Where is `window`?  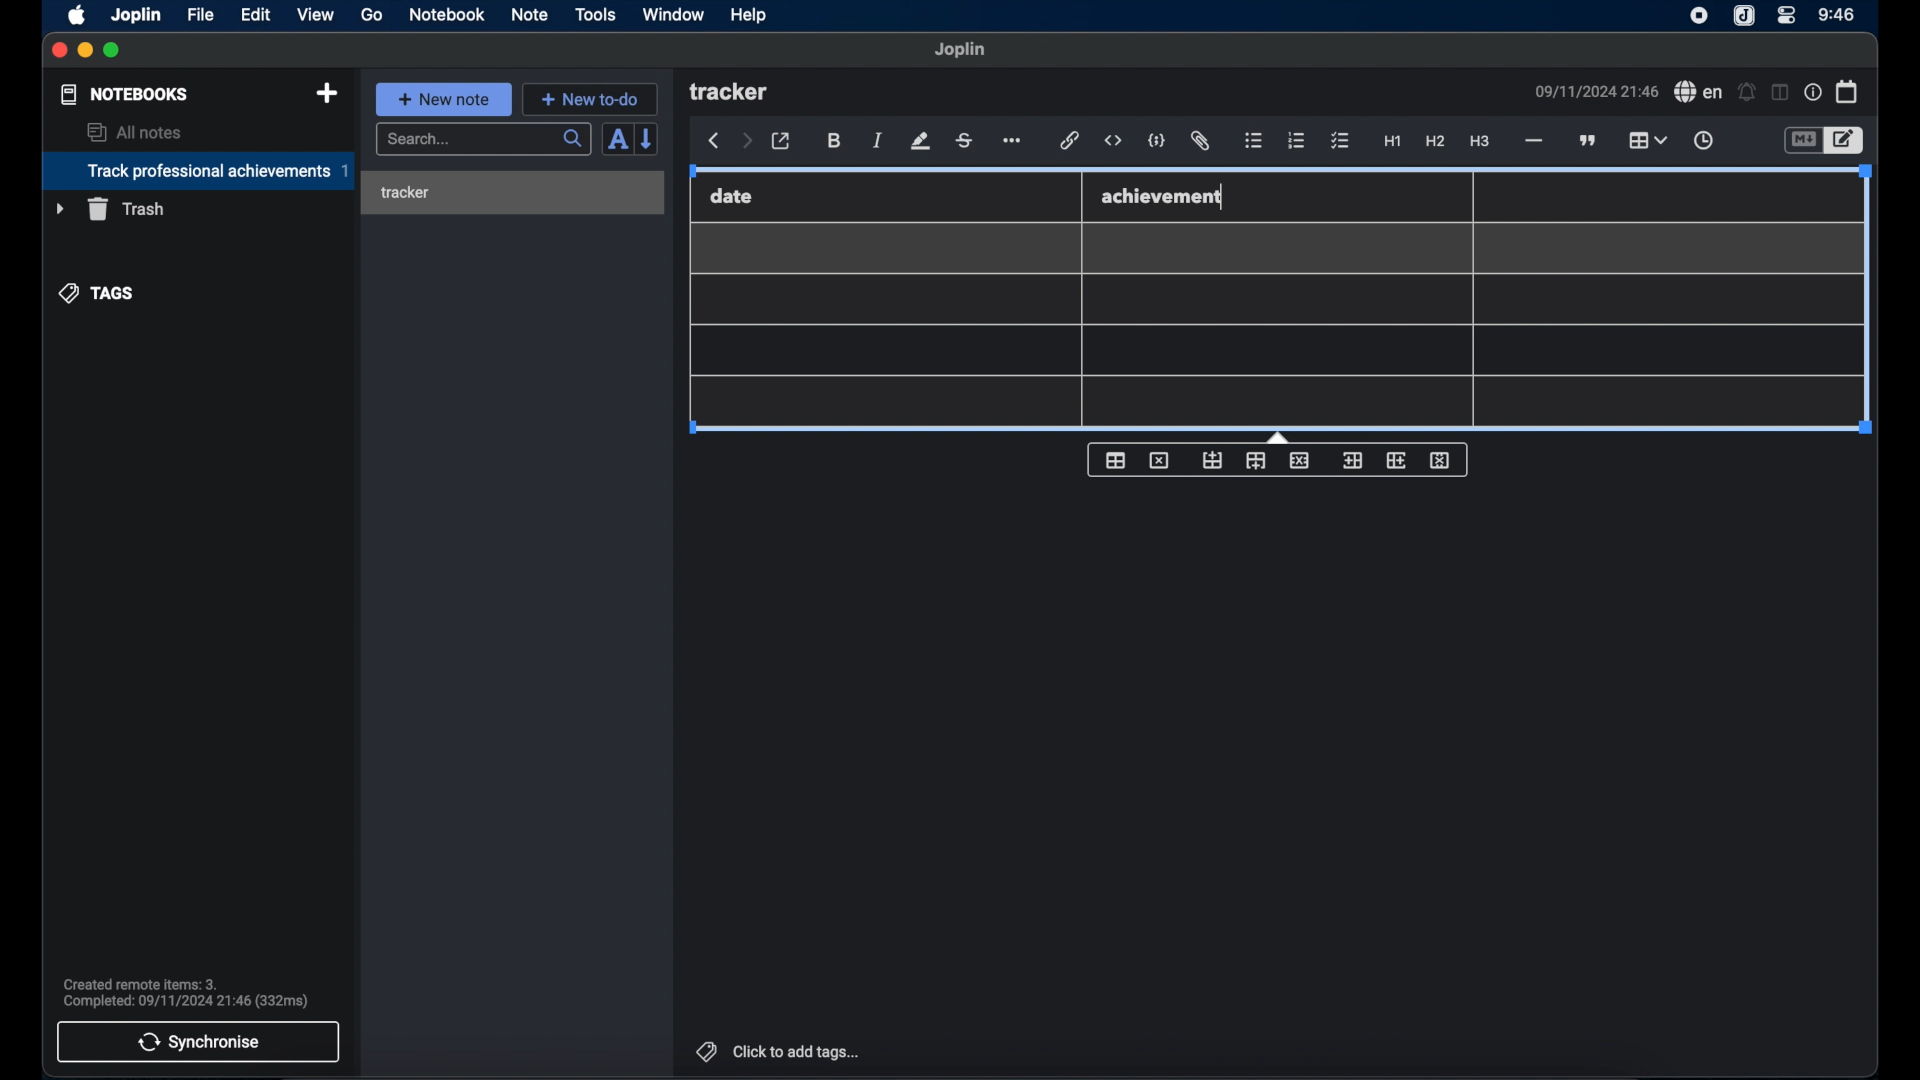 window is located at coordinates (672, 14).